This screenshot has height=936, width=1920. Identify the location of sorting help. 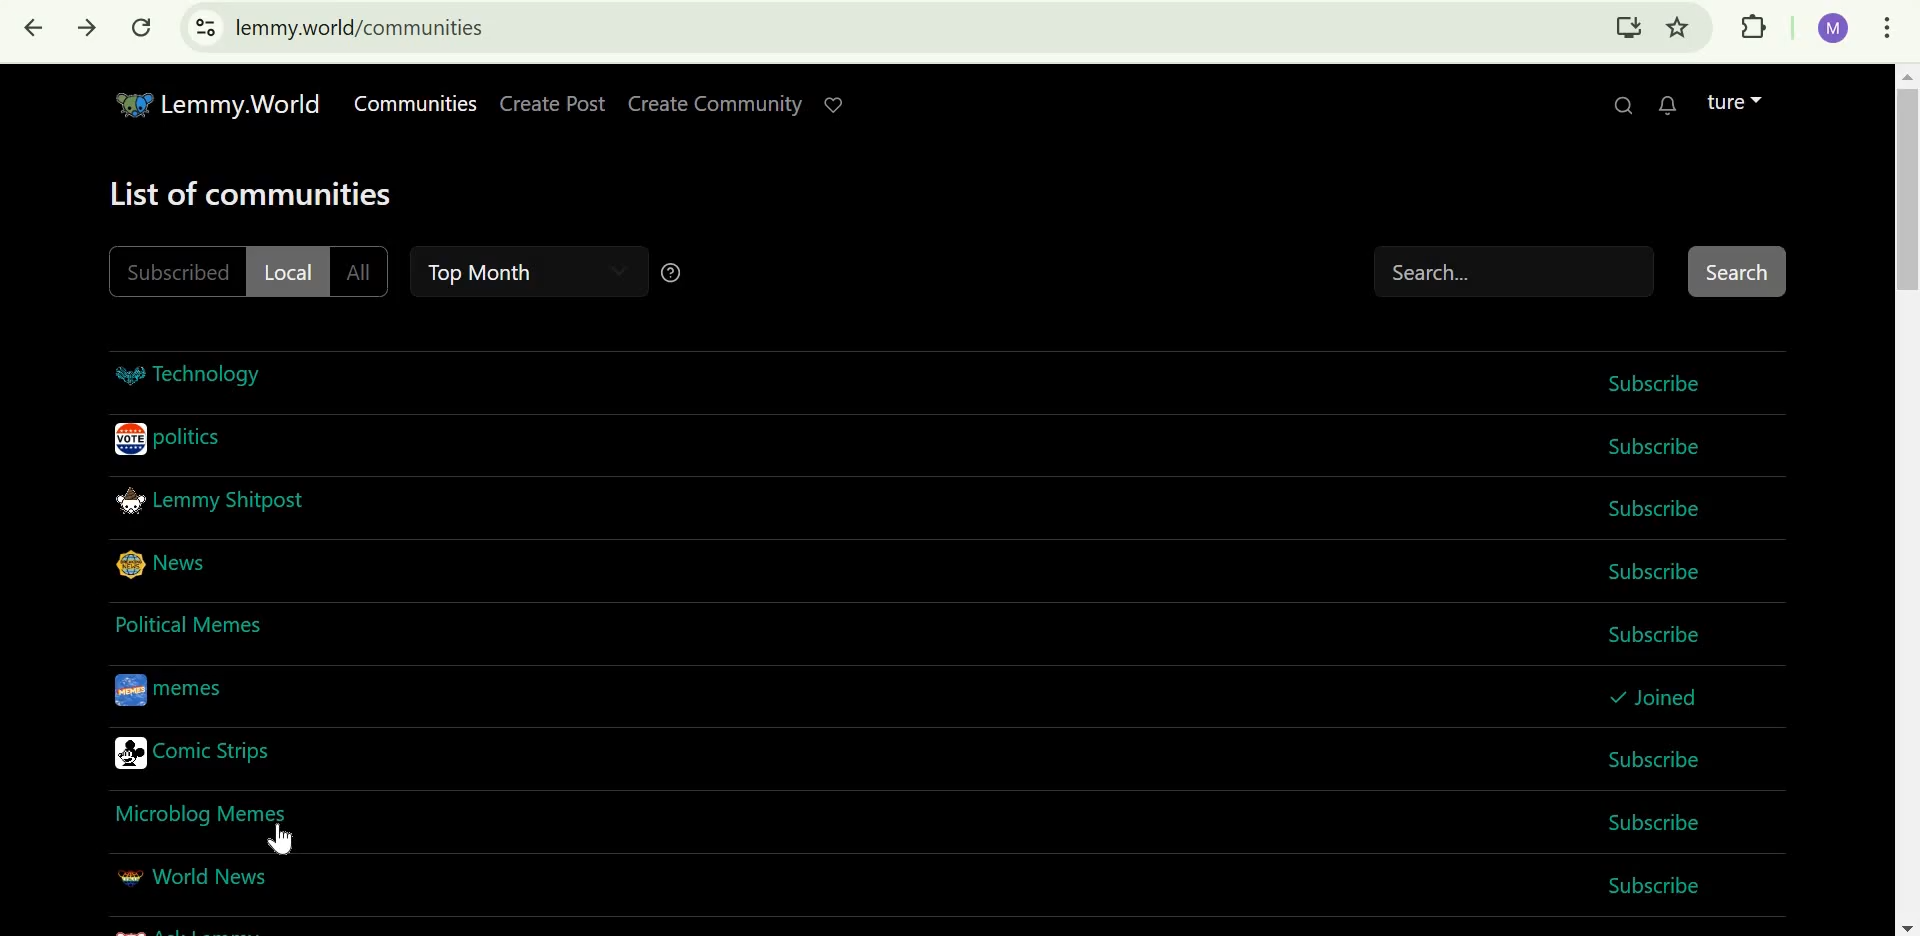
(672, 272).